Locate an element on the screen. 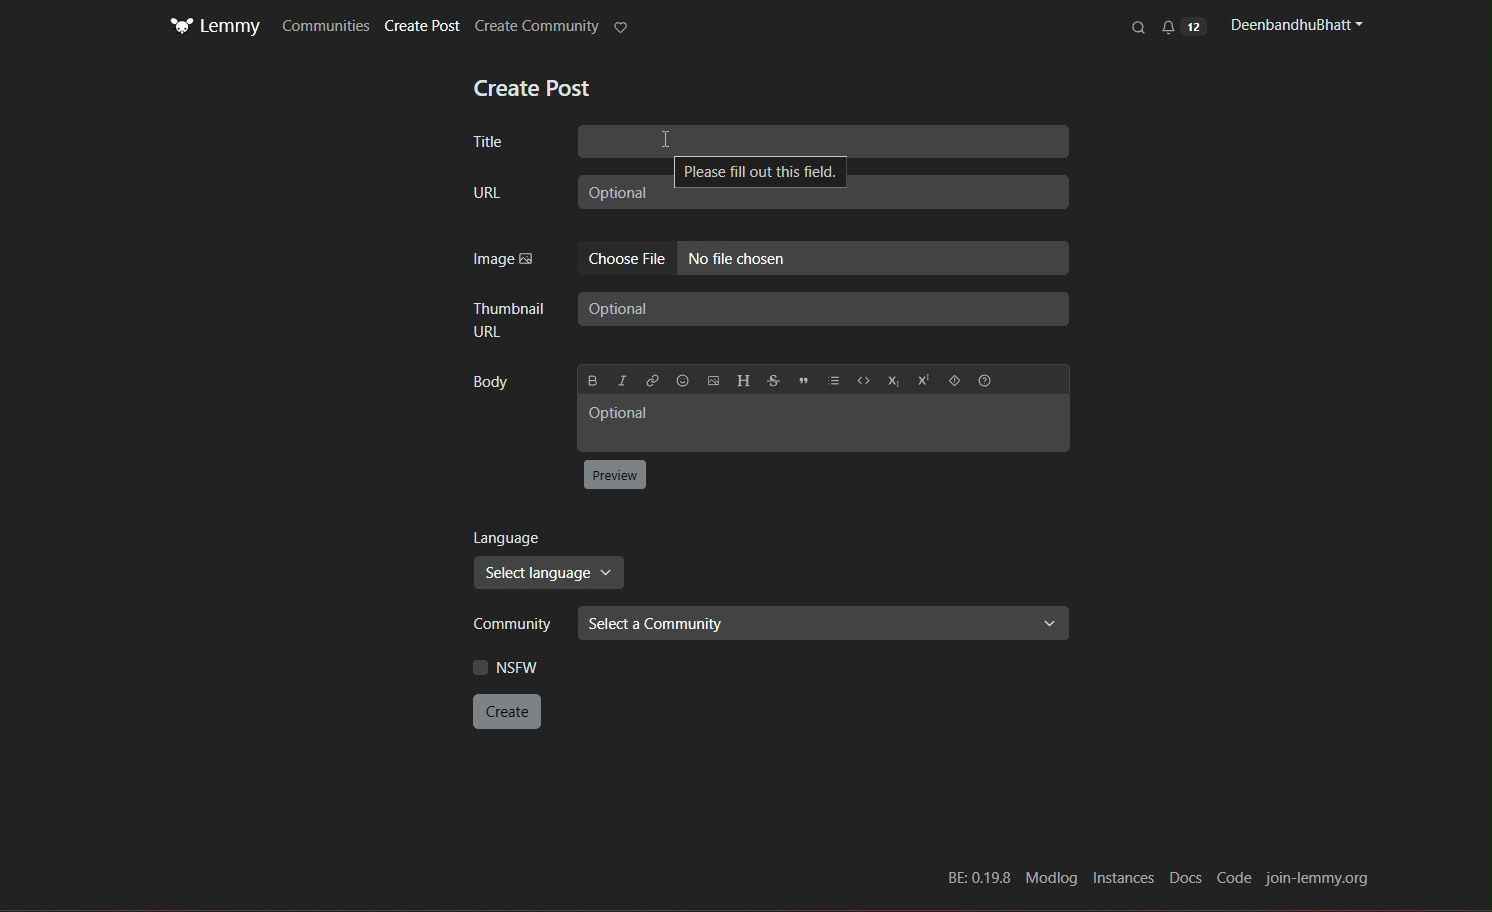 The height and width of the screenshot is (912, 1492). notification is located at coordinates (1183, 26).